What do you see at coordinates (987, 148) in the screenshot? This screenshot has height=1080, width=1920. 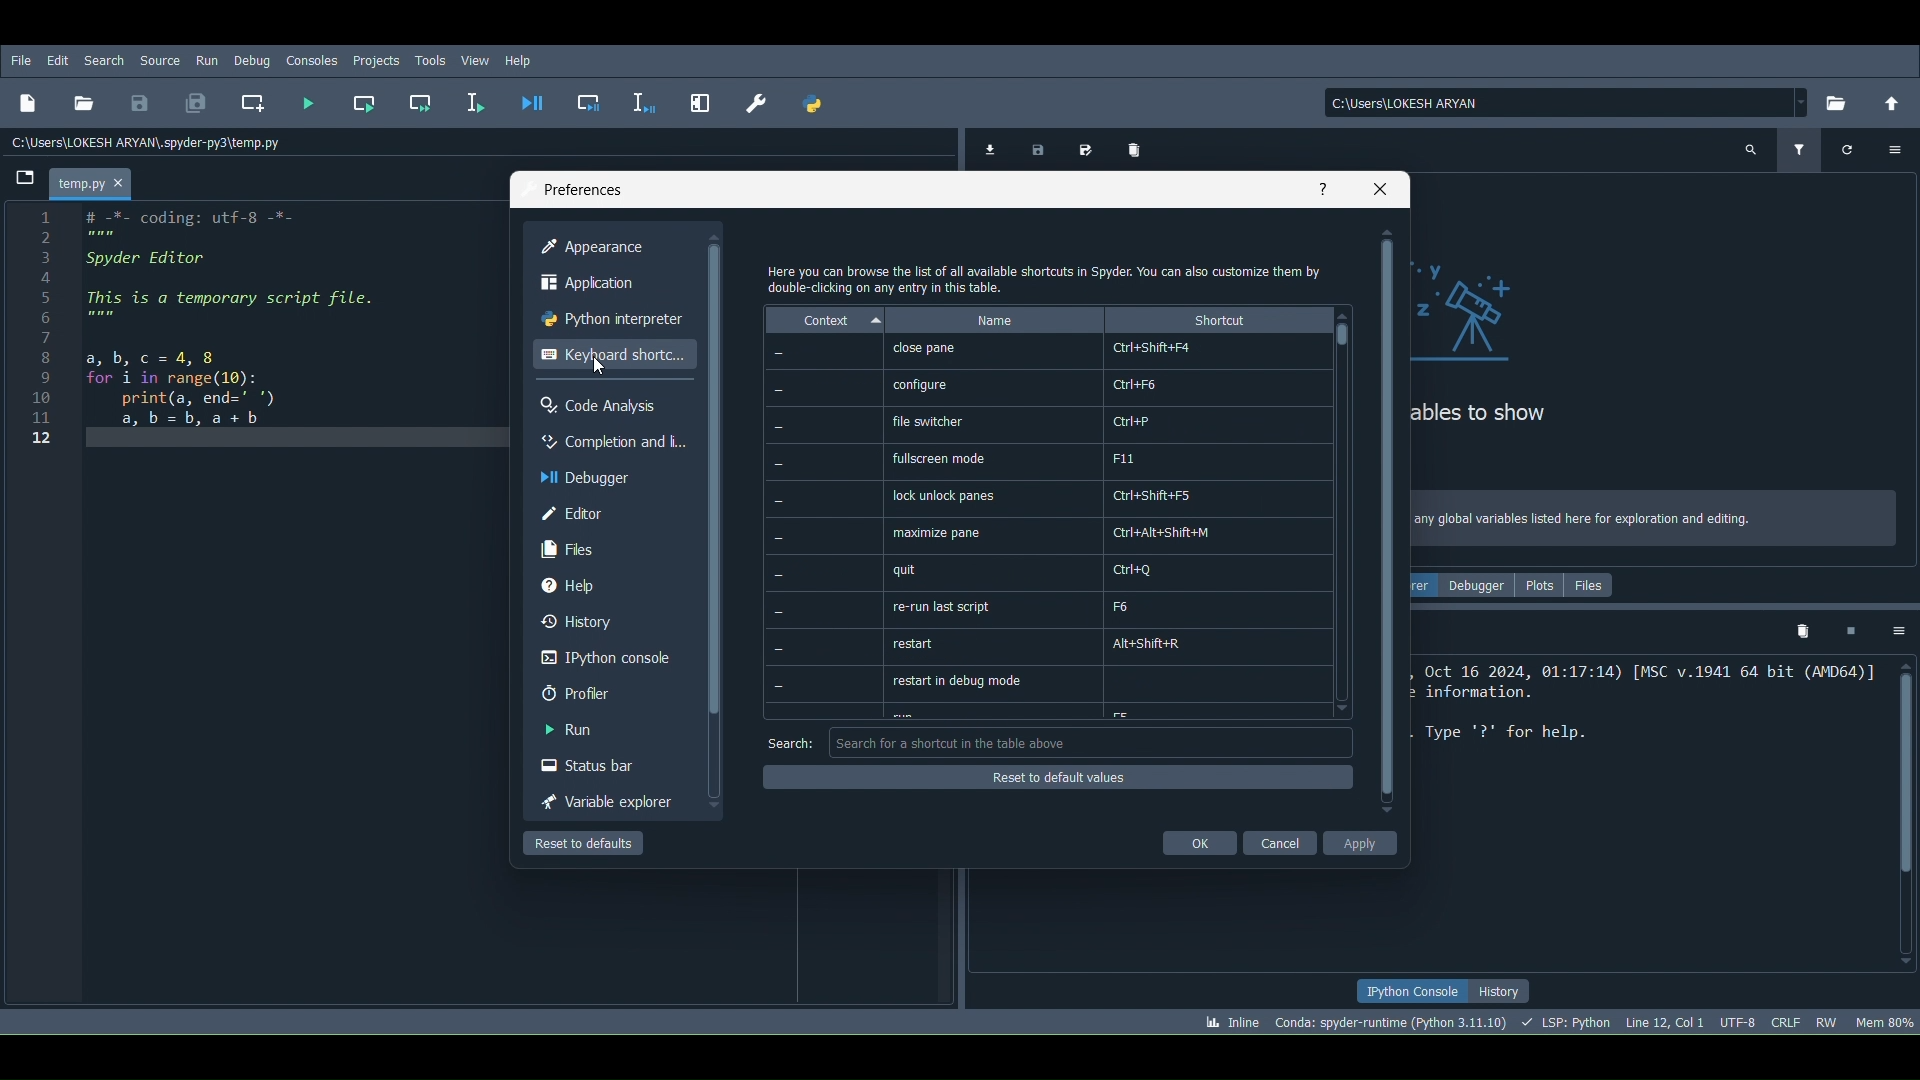 I see `Import data` at bounding box center [987, 148].